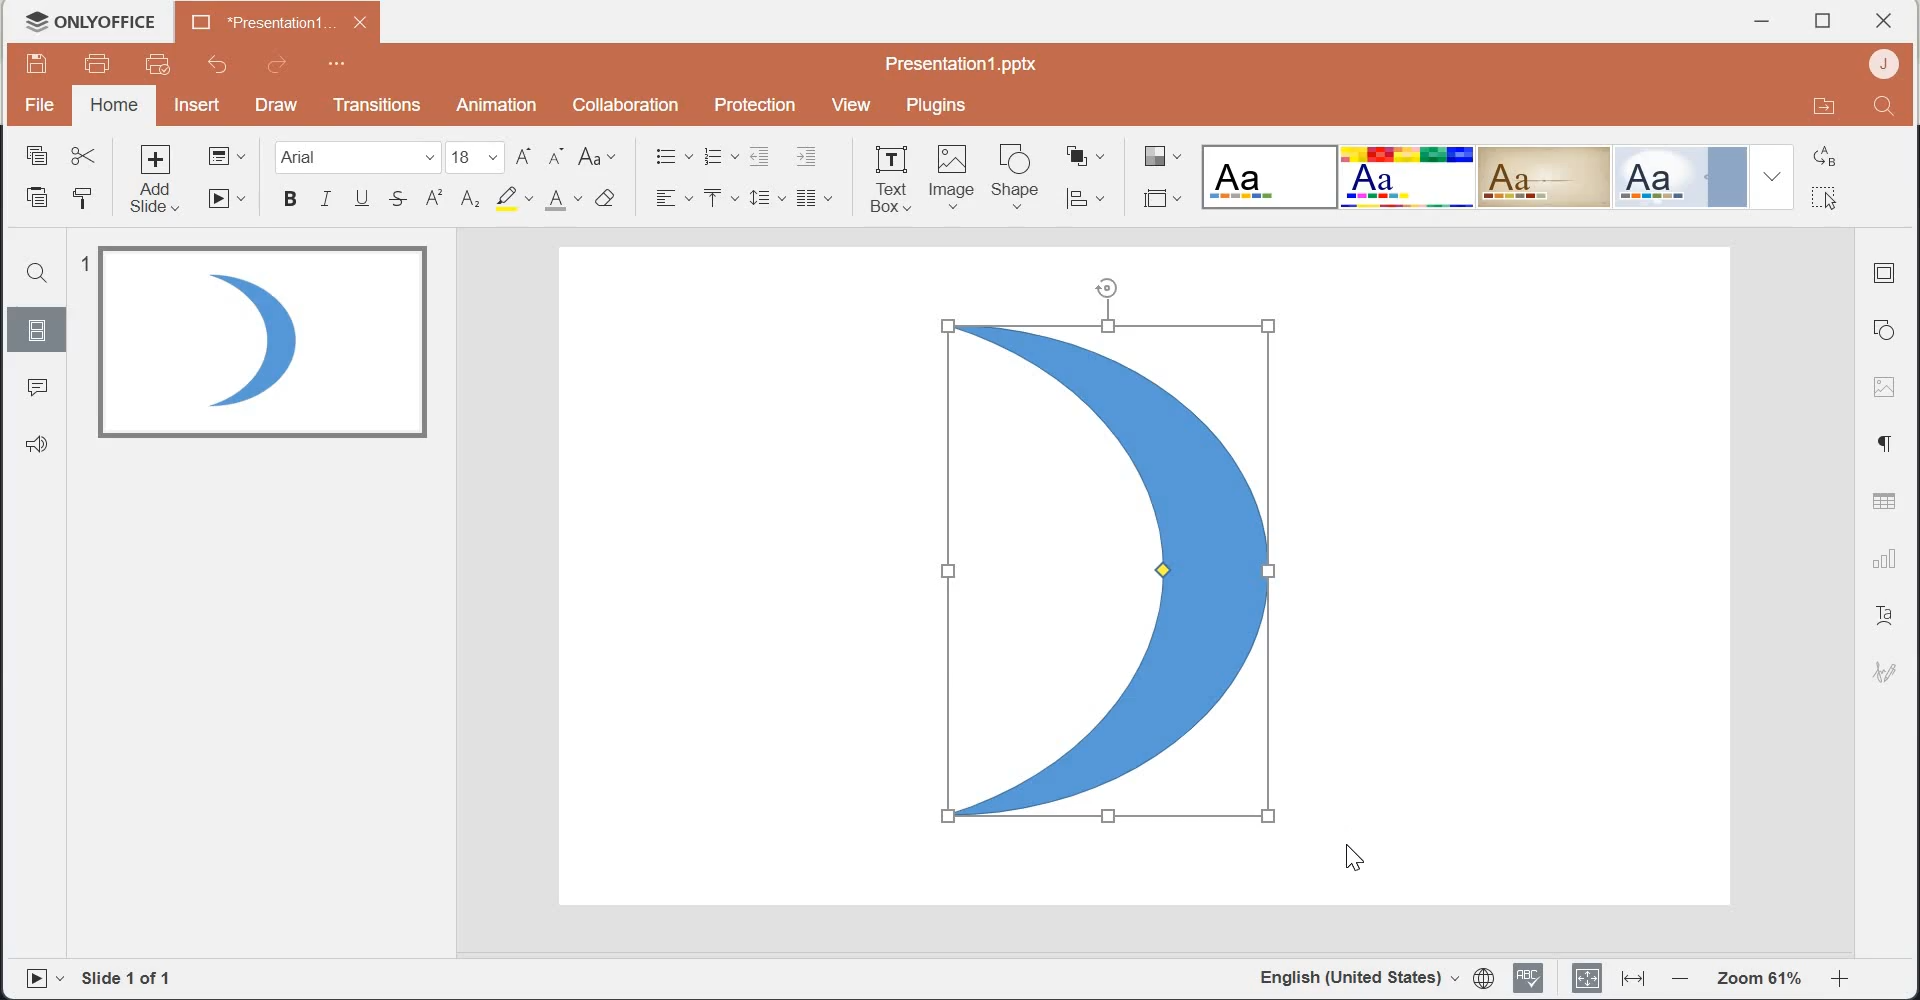 This screenshot has width=1920, height=1000. What do you see at coordinates (37, 155) in the screenshot?
I see `Copy` at bounding box center [37, 155].